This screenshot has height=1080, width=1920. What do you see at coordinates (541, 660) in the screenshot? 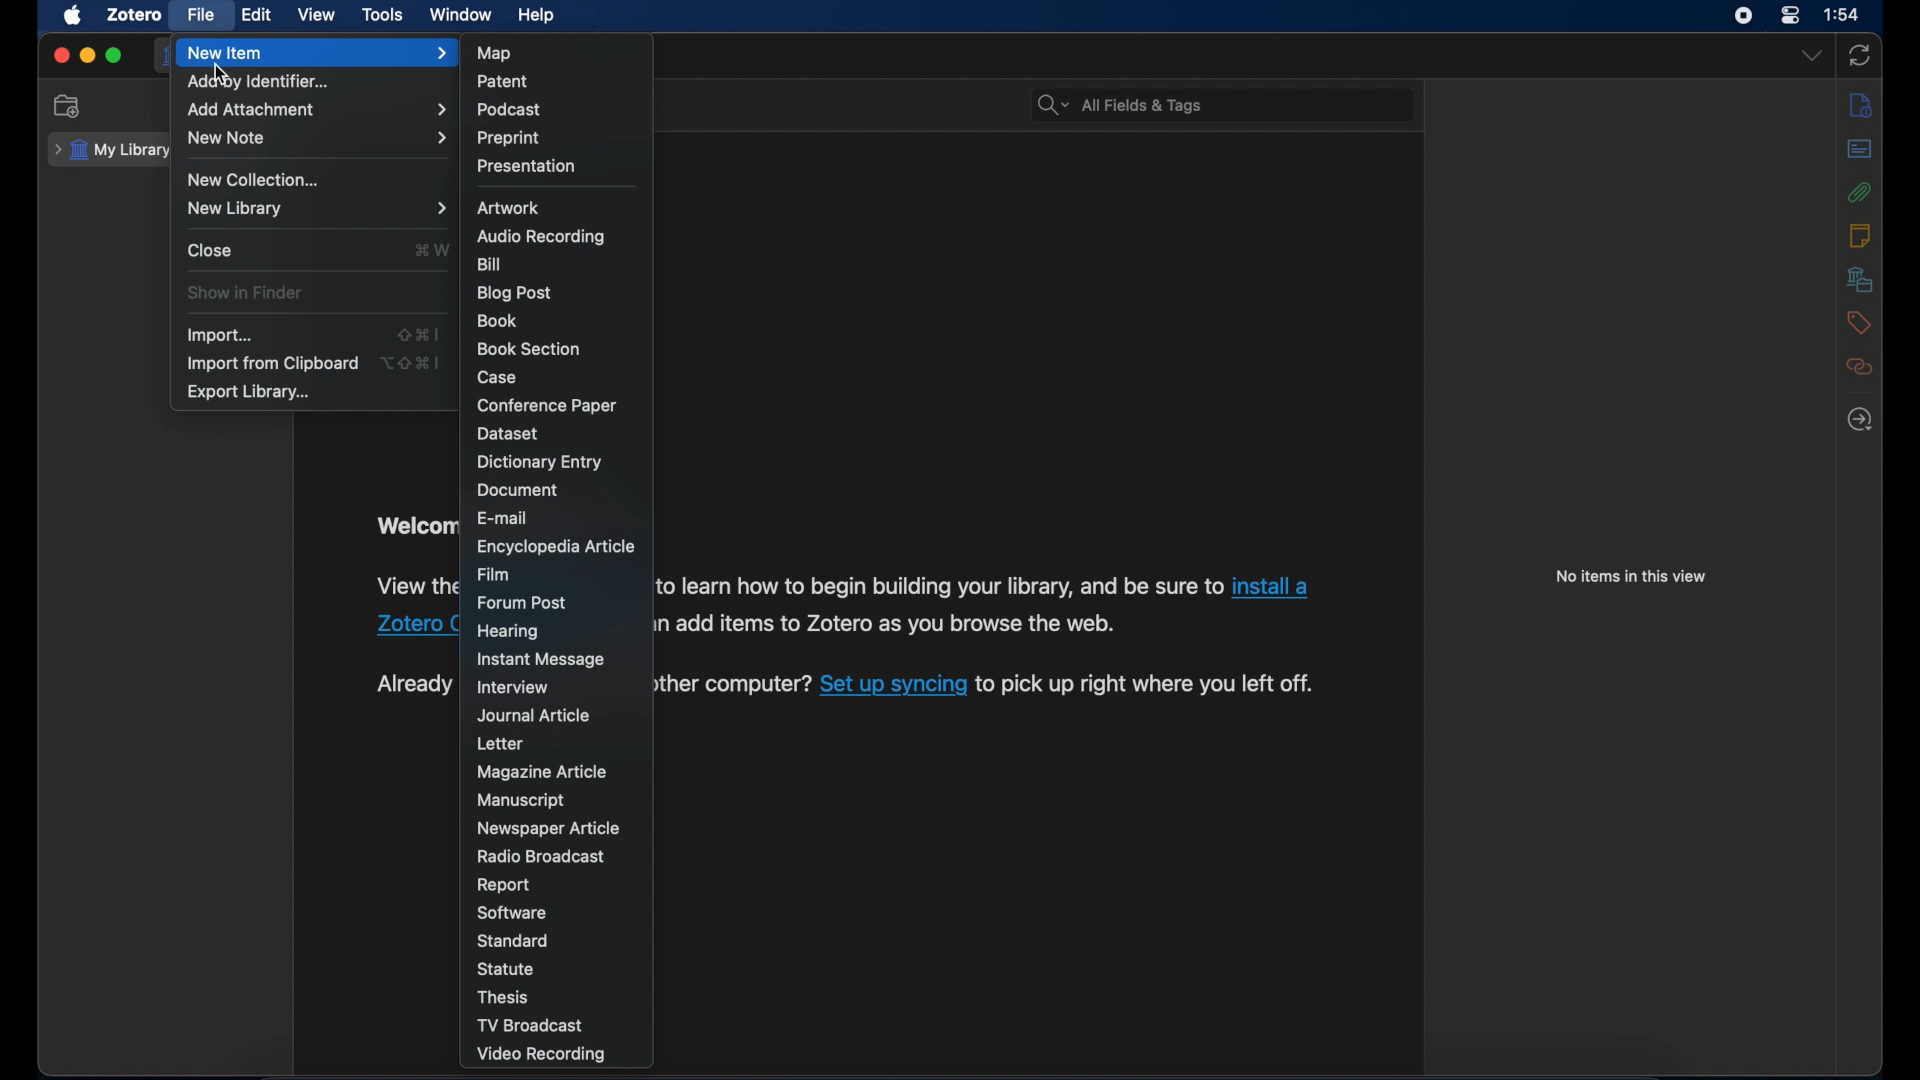
I see `instant message` at bounding box center [541, 660].